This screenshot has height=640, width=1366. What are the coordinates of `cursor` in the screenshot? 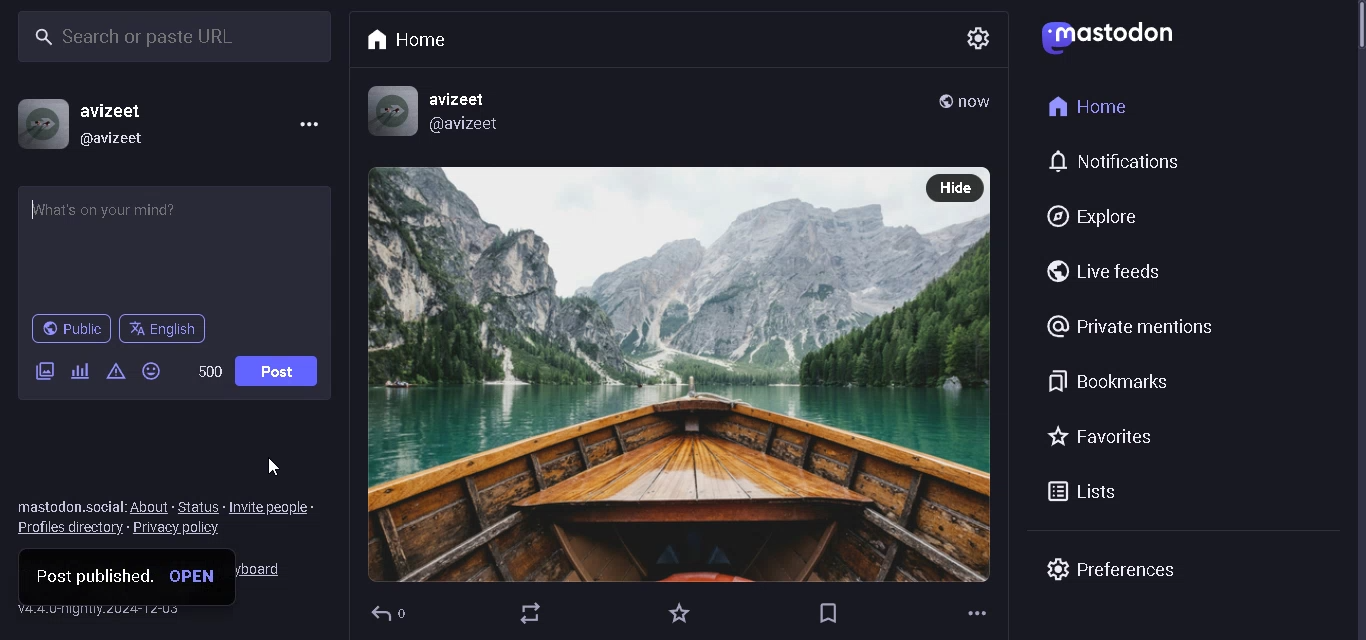 It's located at (265, 466).